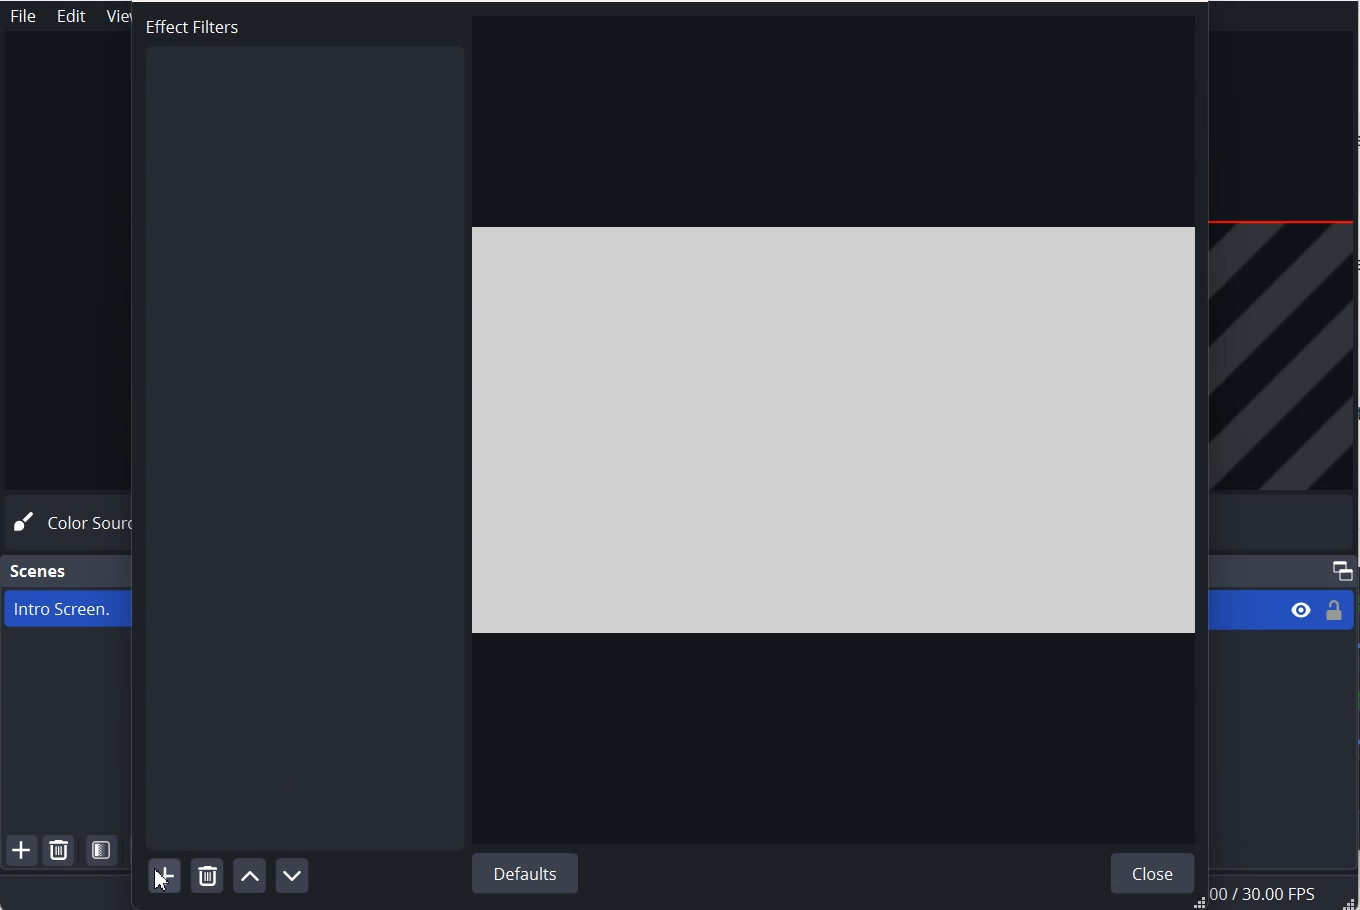 This screenshot has height=910, width=1360. I want to click on File, so click(22, 16).